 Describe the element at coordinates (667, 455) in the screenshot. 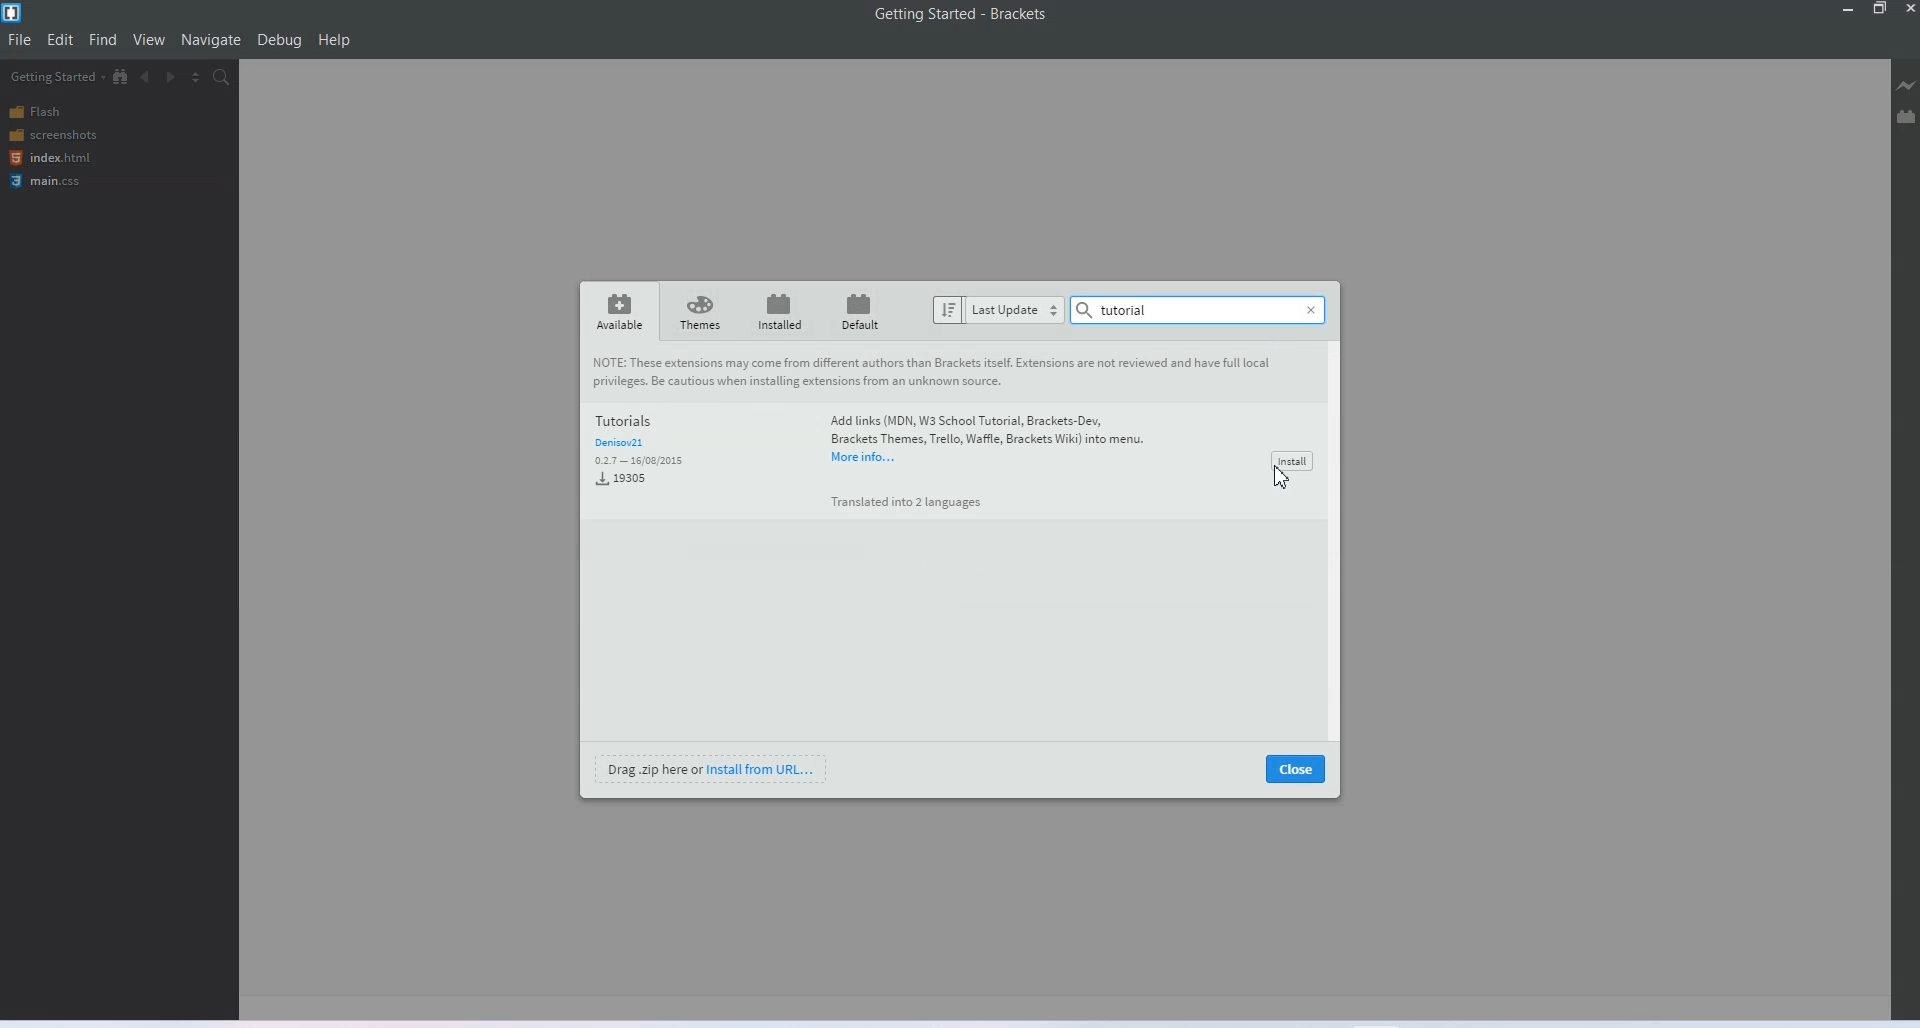

I see `Tutorials and Download data` at that location.